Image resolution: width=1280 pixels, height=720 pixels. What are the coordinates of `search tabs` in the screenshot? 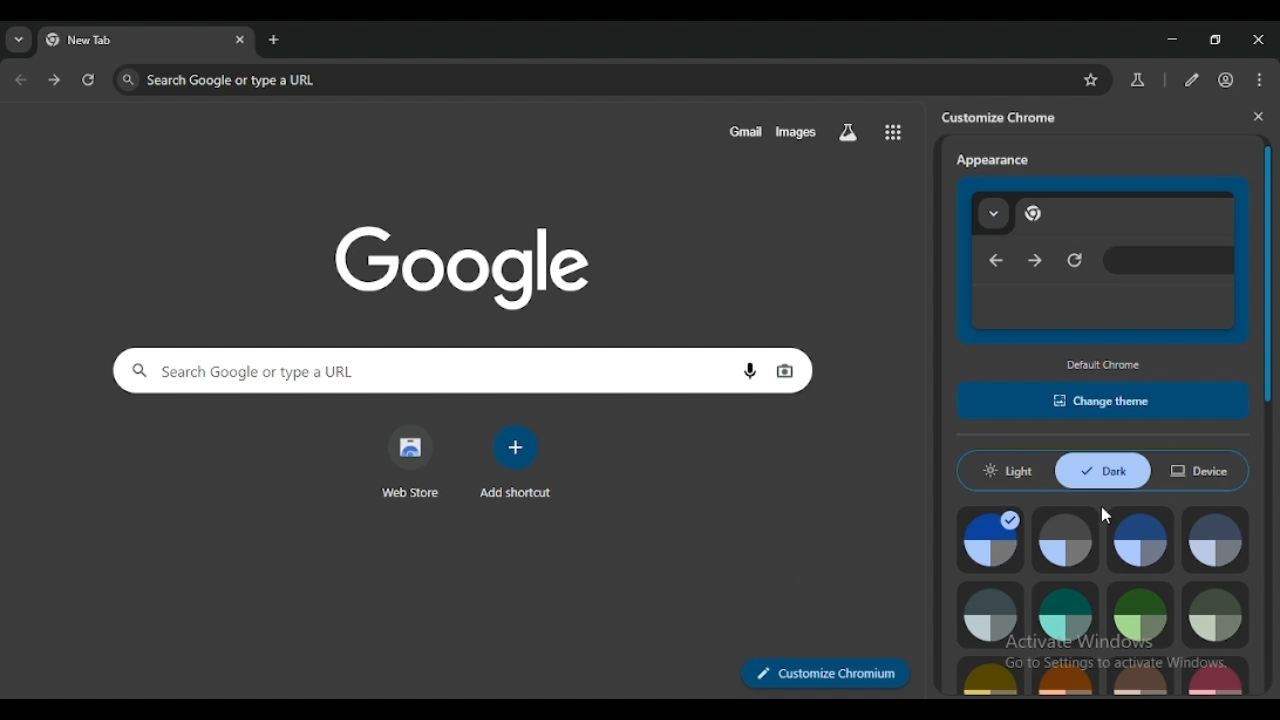 It's located at (18, 40).